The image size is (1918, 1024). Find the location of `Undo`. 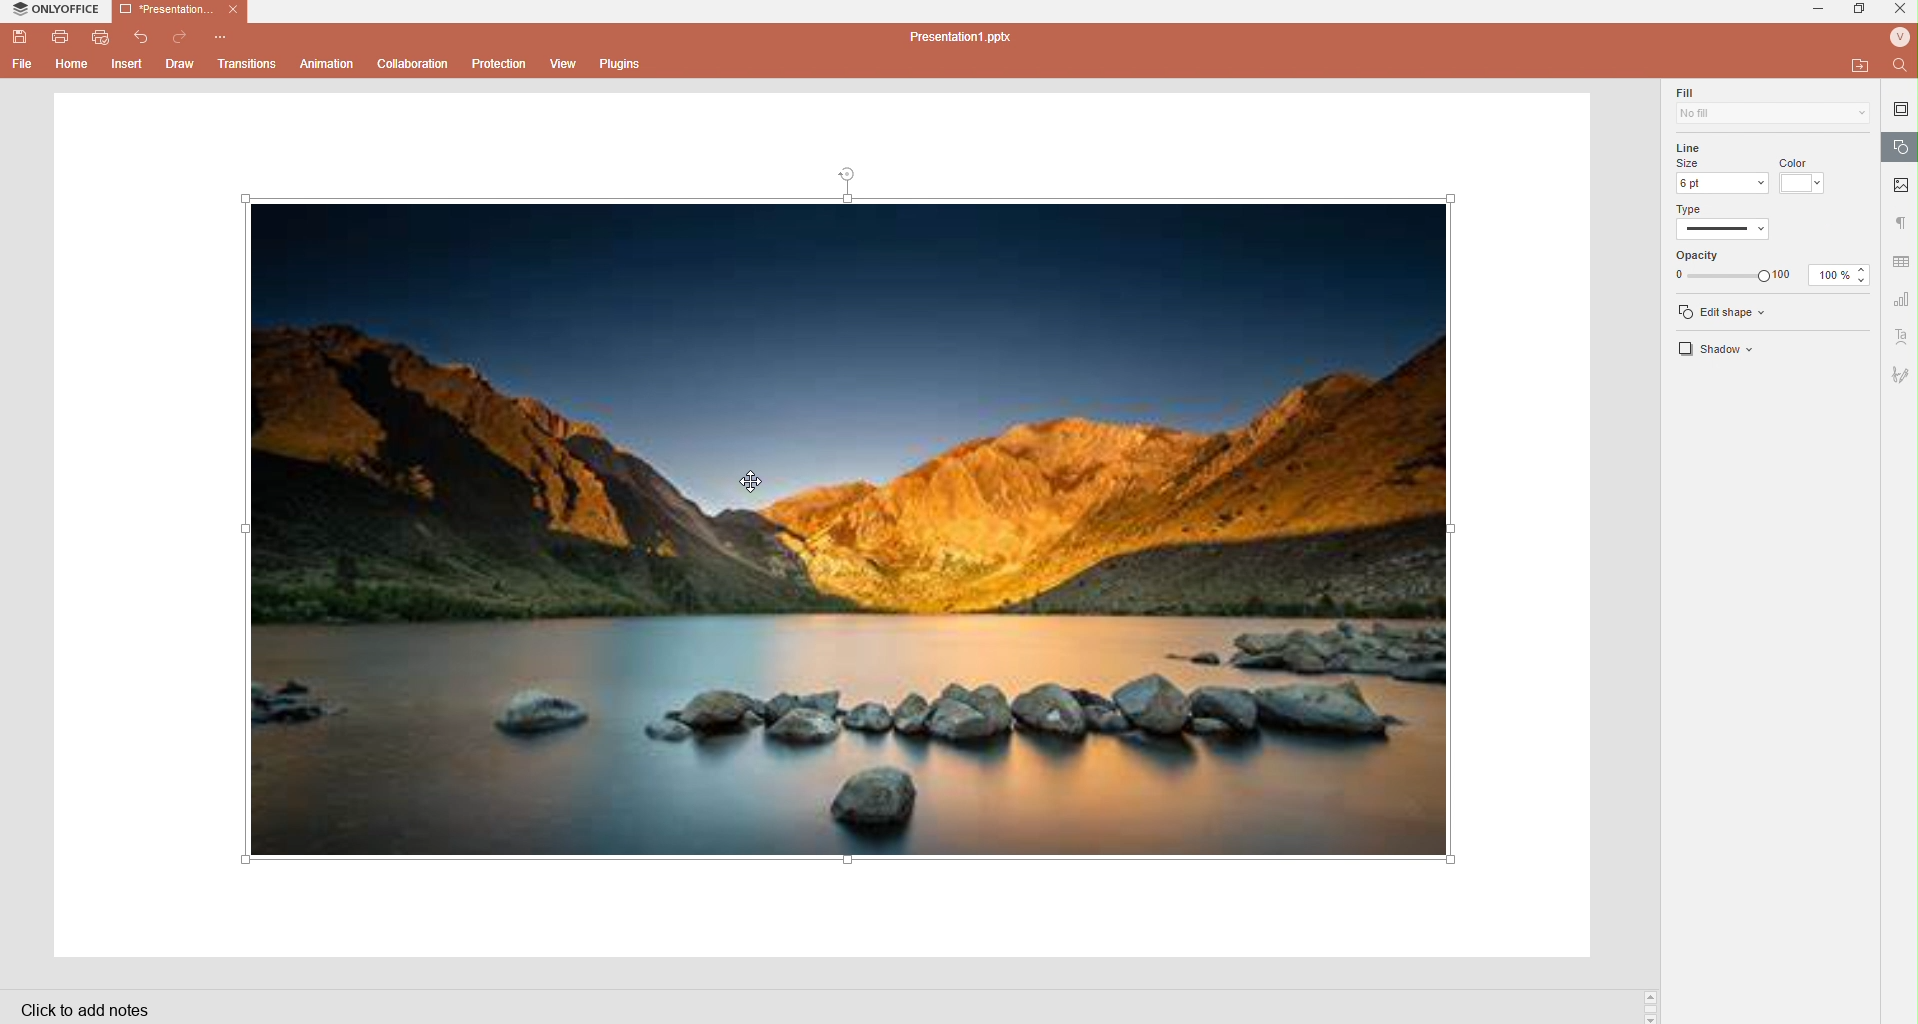

Undo is located at coordinates (146, 37).